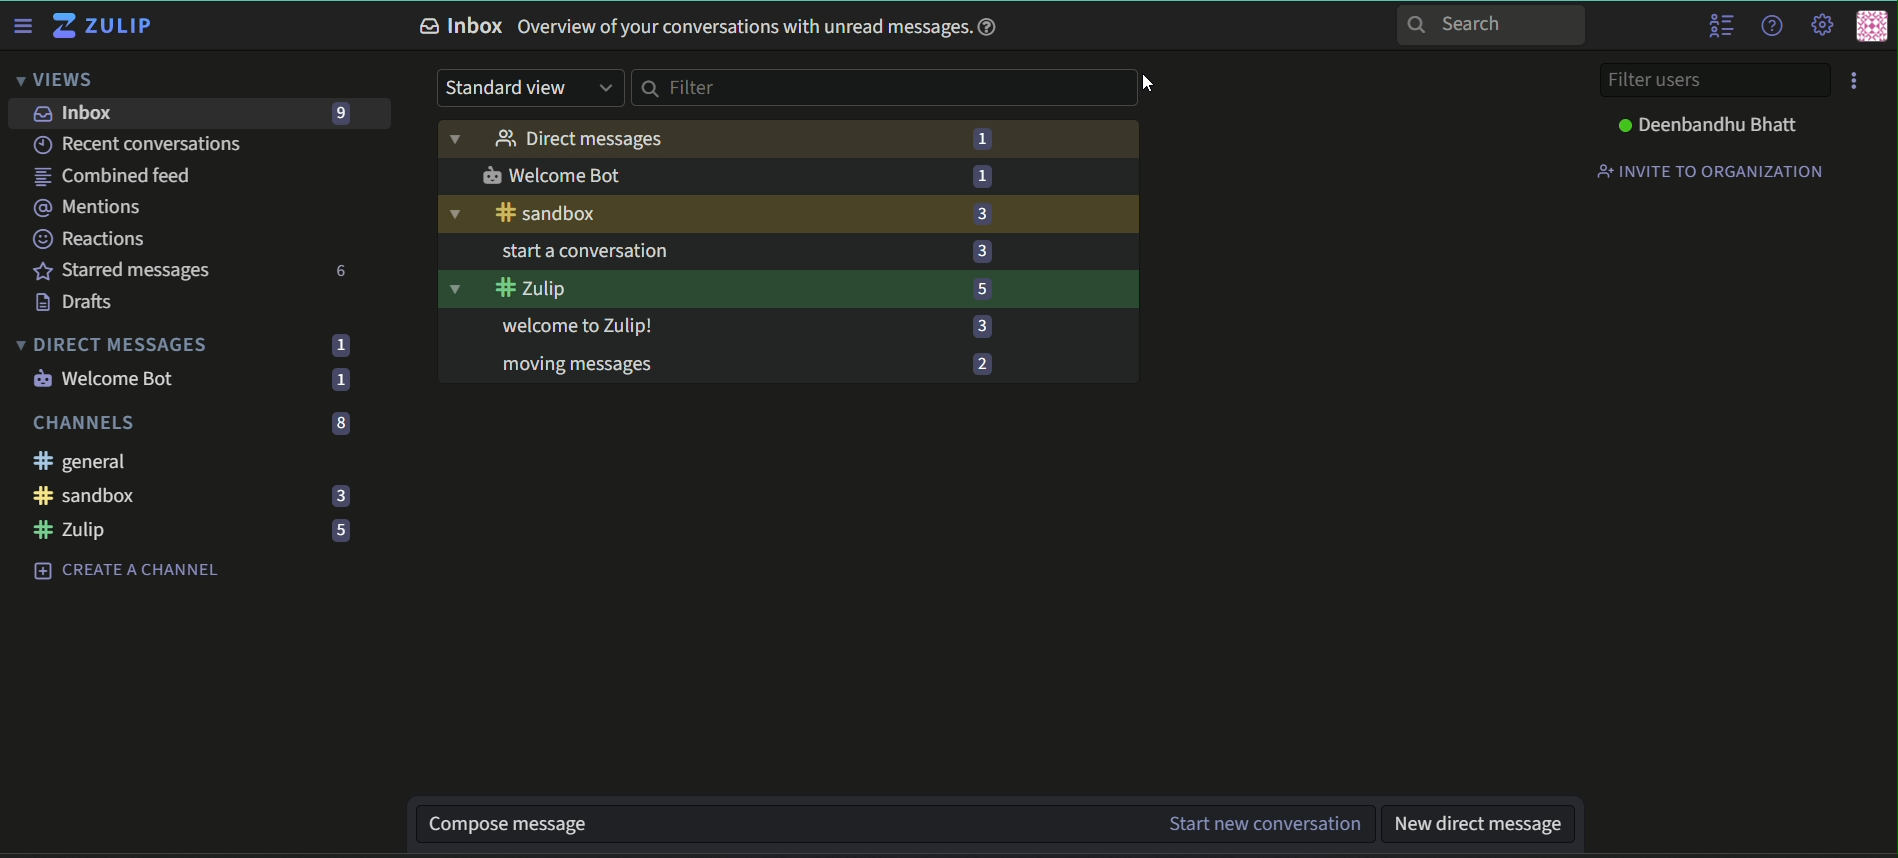 The width and height of the screenshot is (1898, 858). What do you see at coordinates (724, 325) in the screenshot?
I see `start a conversation` at bounding box center [724, 325].